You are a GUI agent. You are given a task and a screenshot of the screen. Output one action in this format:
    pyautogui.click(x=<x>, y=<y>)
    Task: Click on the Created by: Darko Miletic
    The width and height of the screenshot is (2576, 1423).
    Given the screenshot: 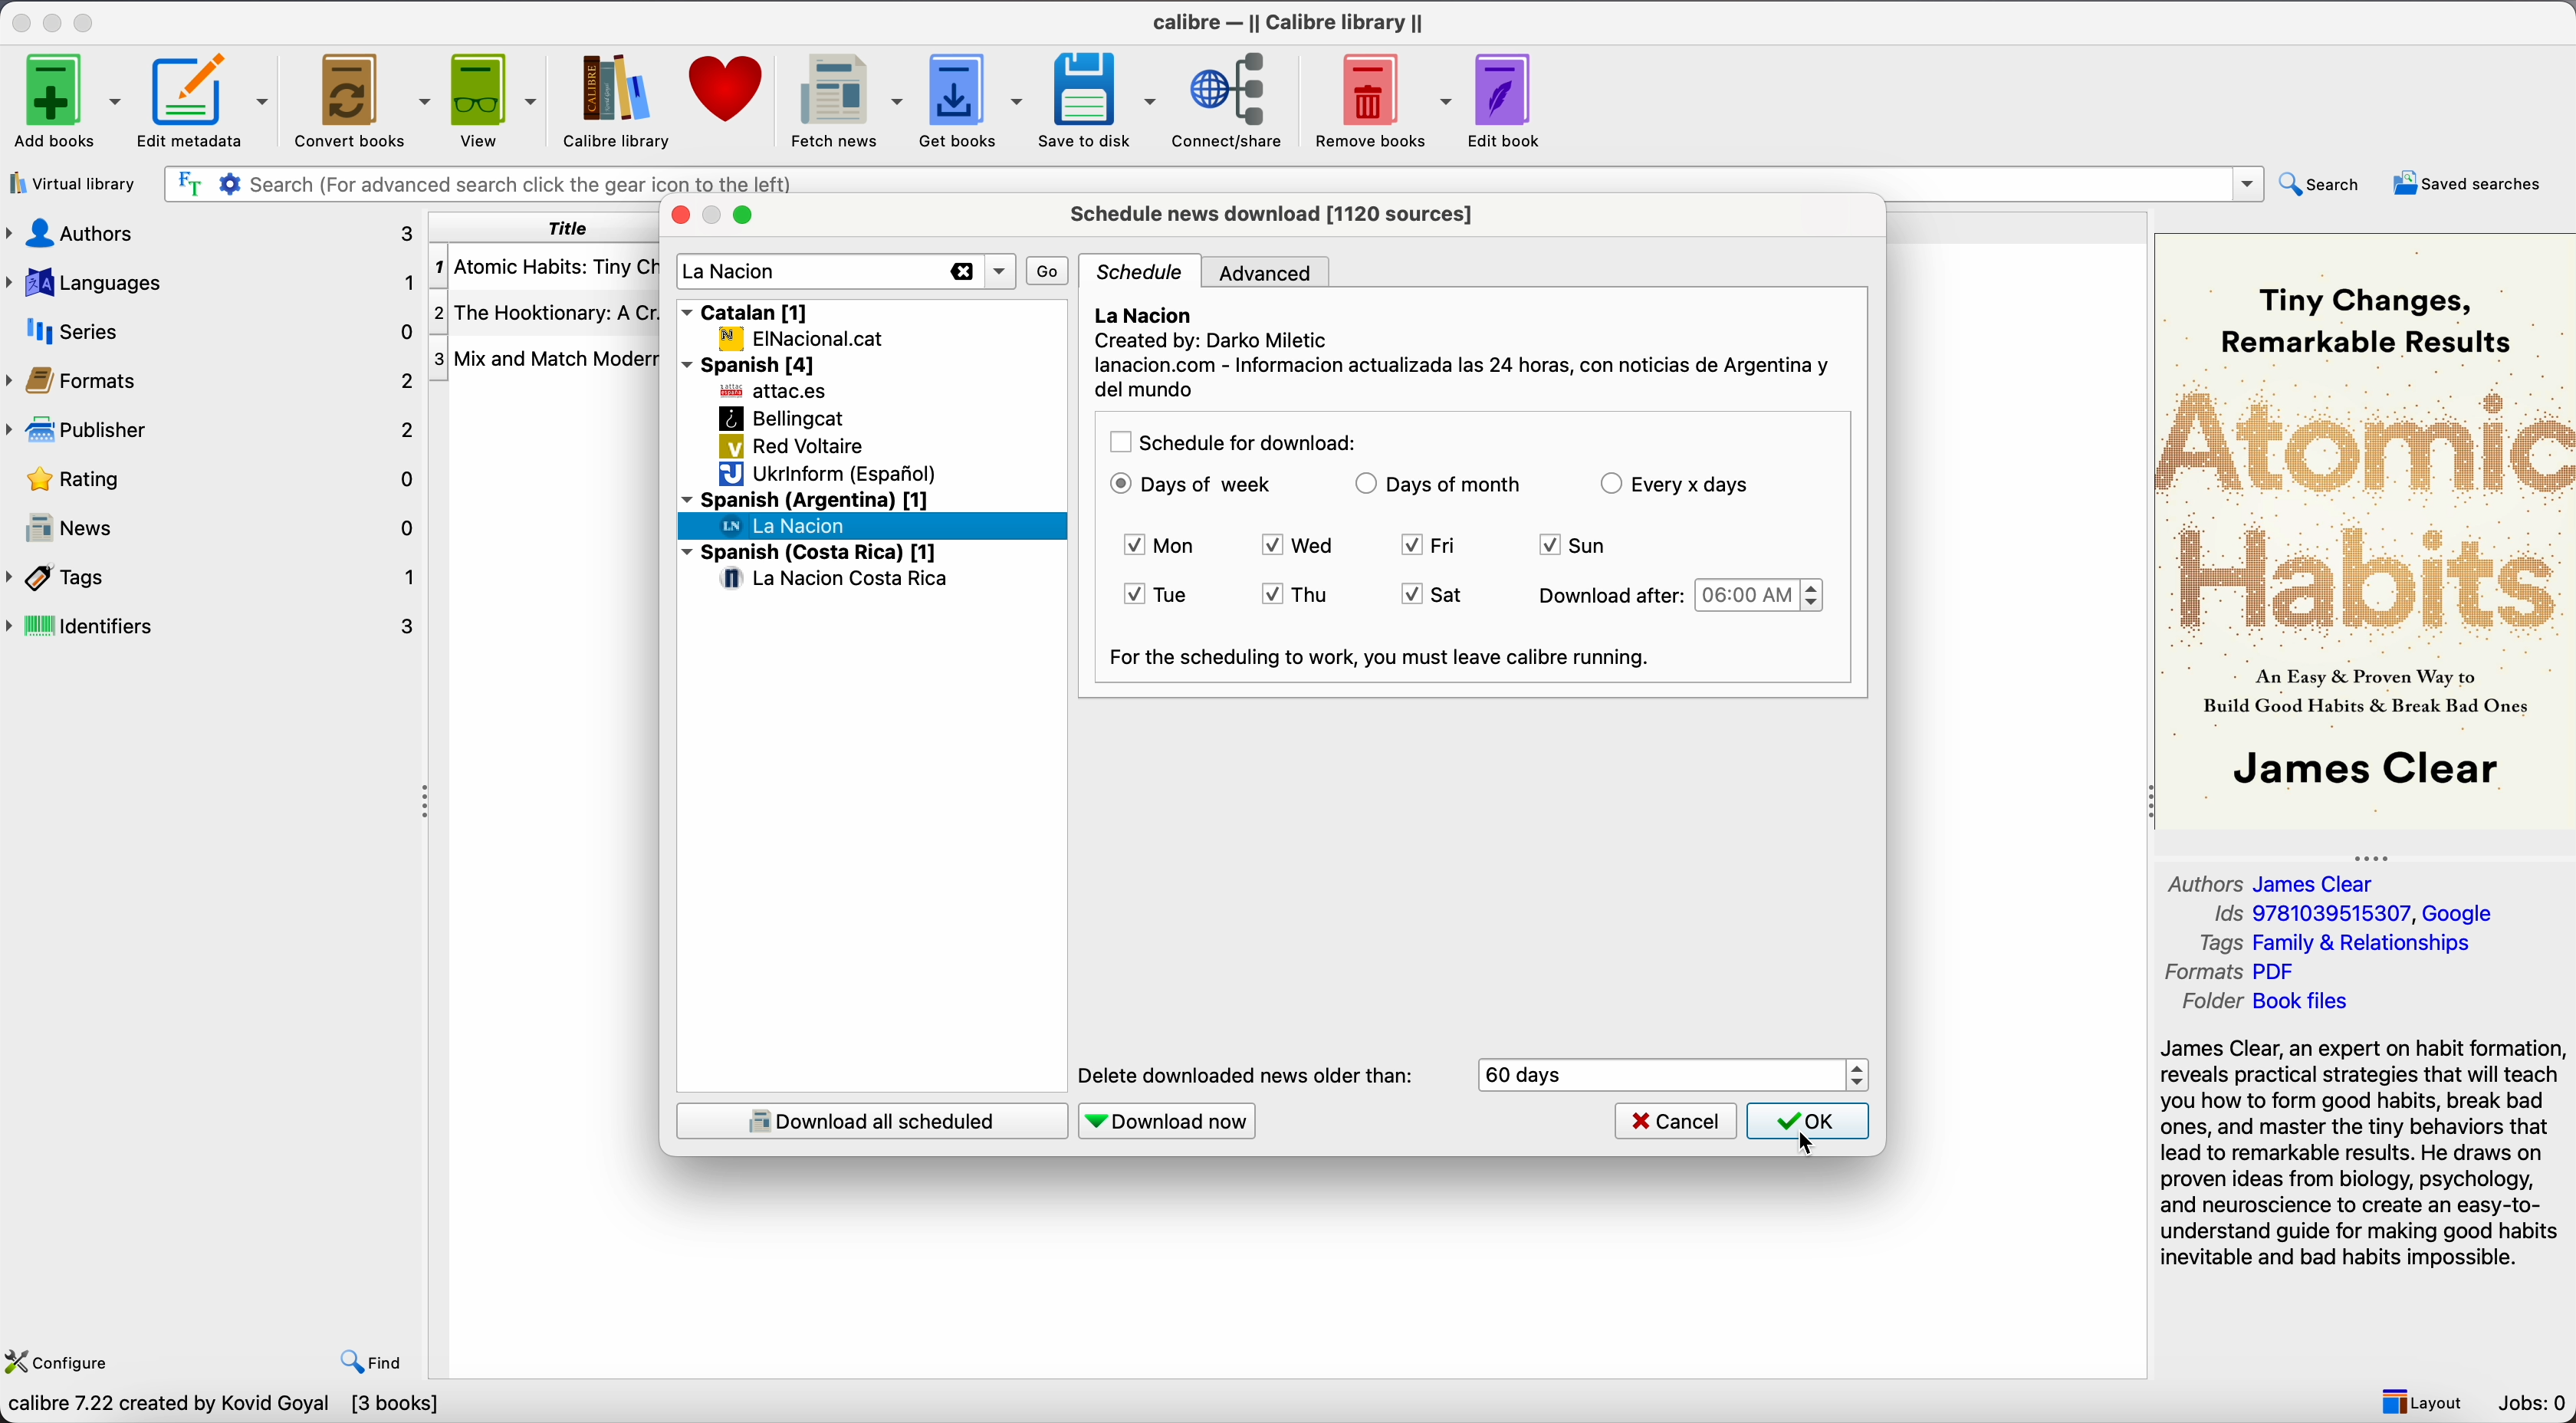 What is the action you would take?
    pyautogui.click(x=1216, y=343)
    